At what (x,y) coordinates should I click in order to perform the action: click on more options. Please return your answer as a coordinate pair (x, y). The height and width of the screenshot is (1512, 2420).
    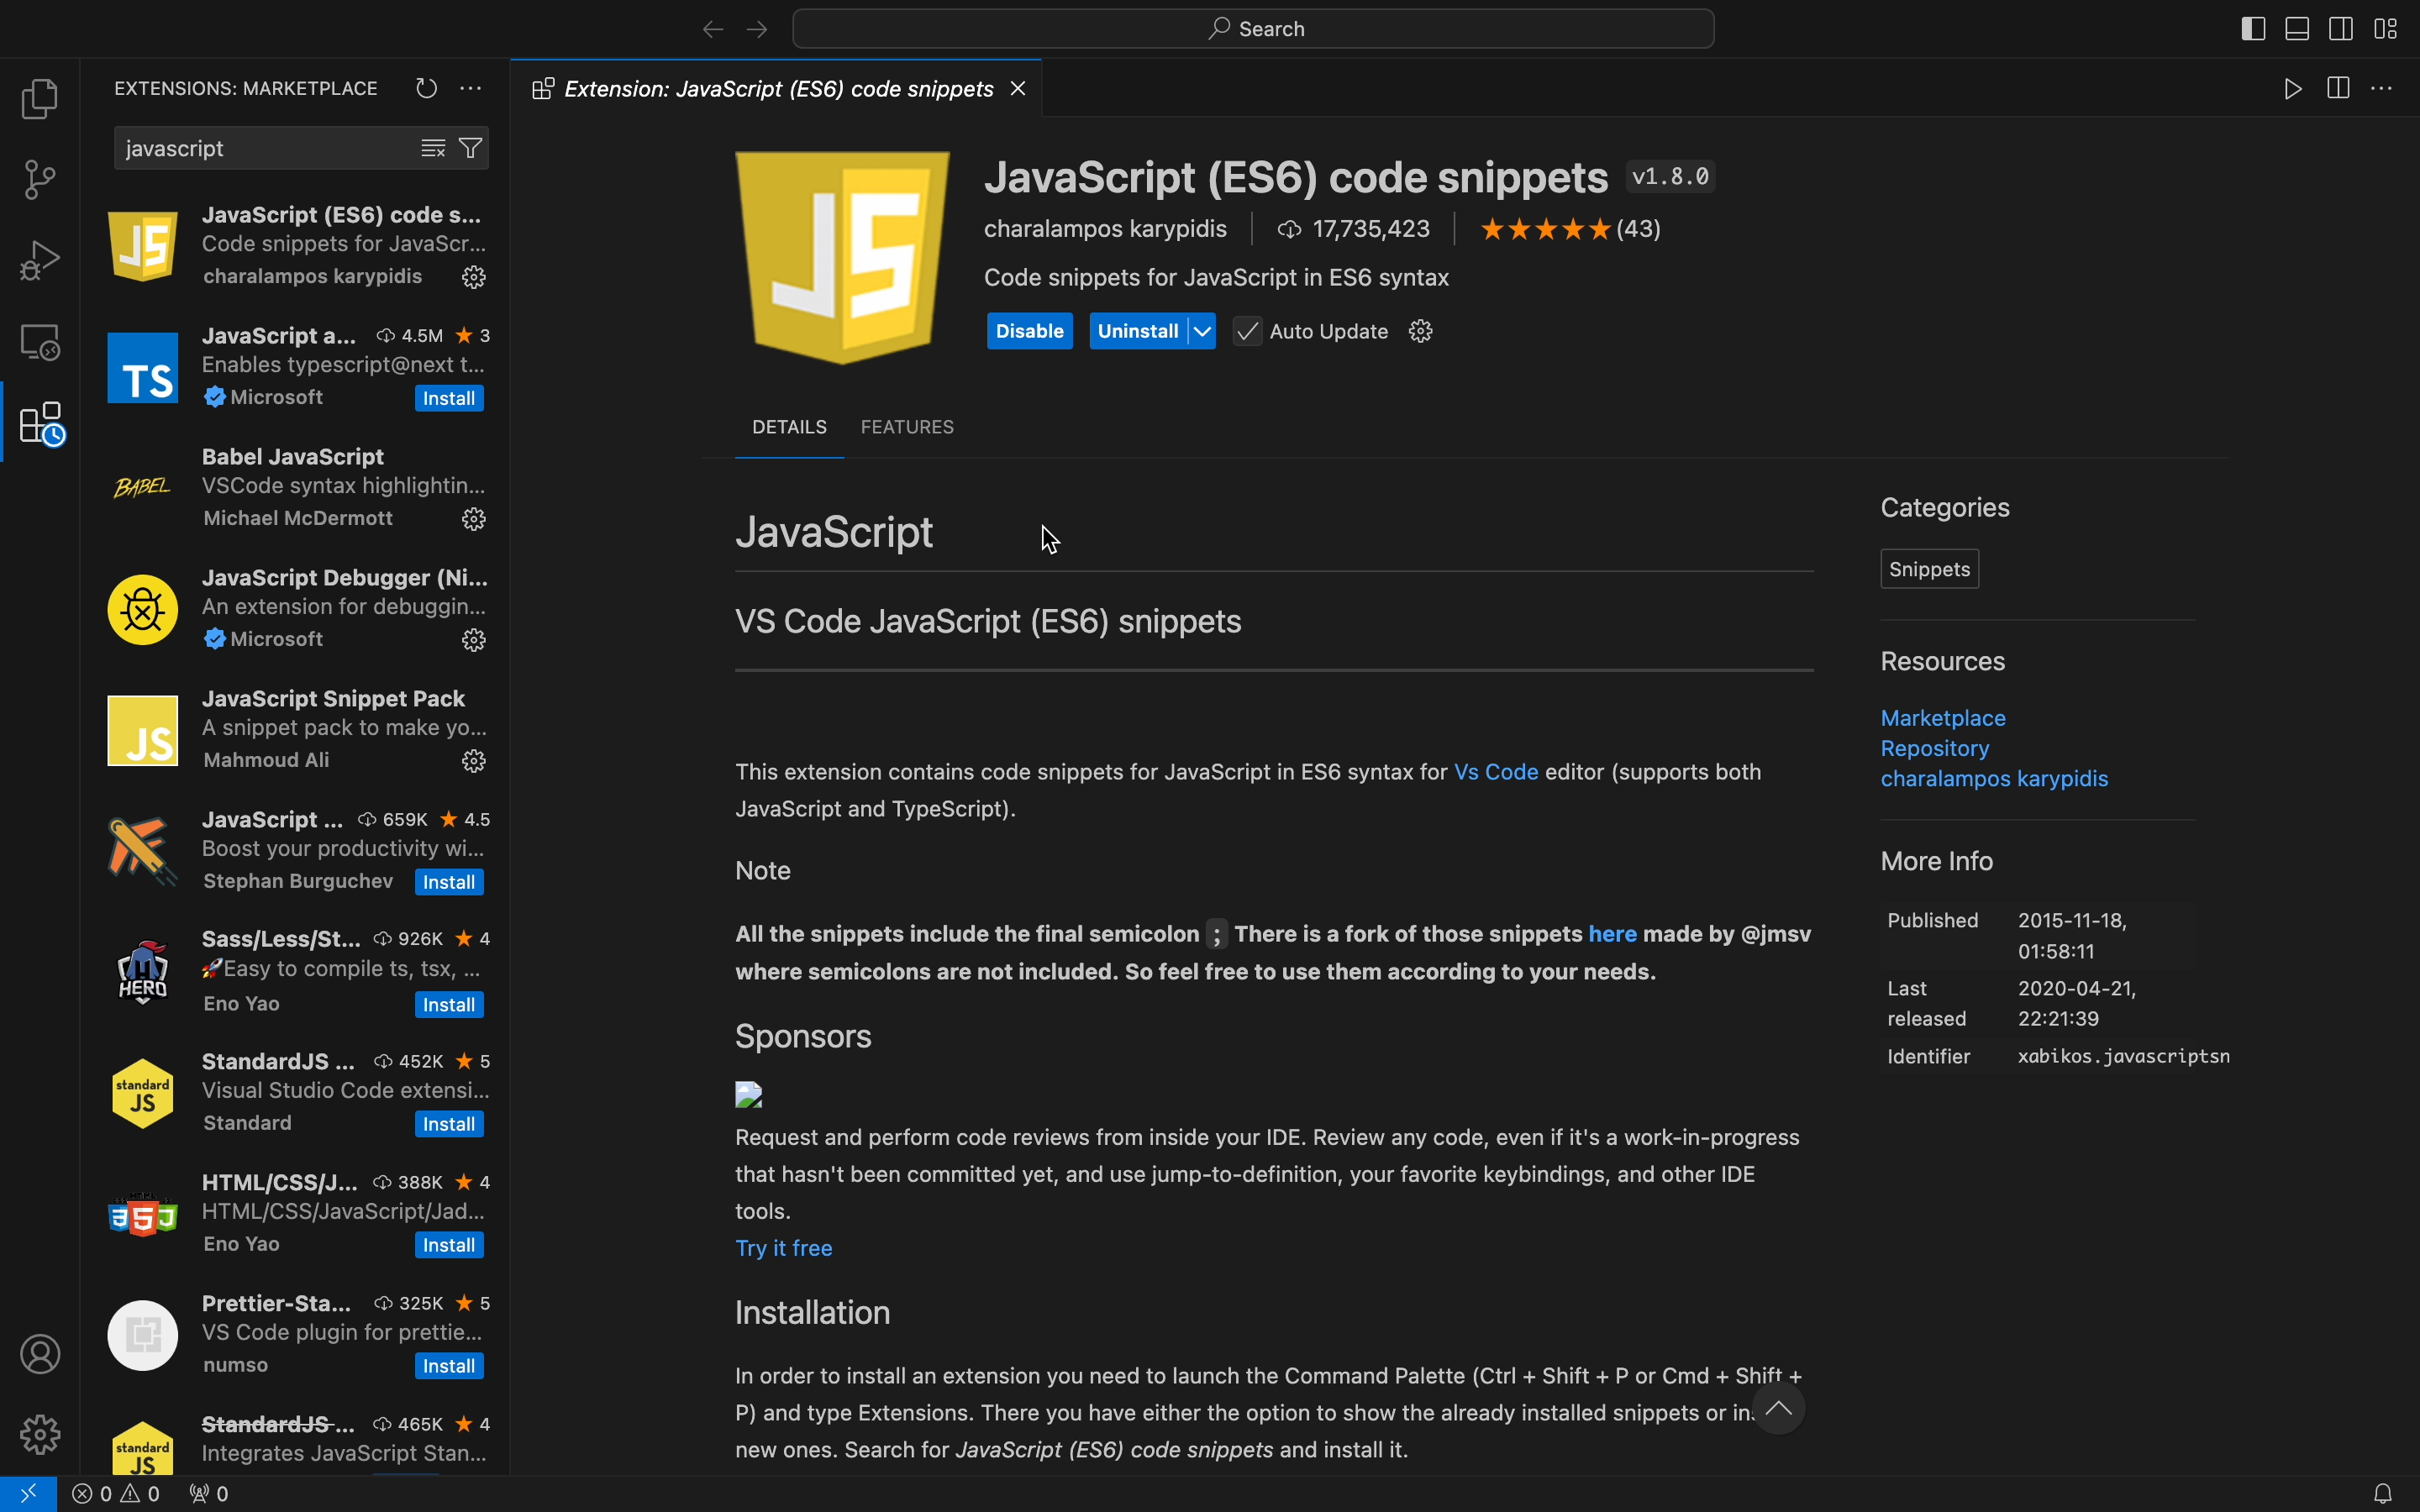
    Looking at the image, I should click on (2382, 88).